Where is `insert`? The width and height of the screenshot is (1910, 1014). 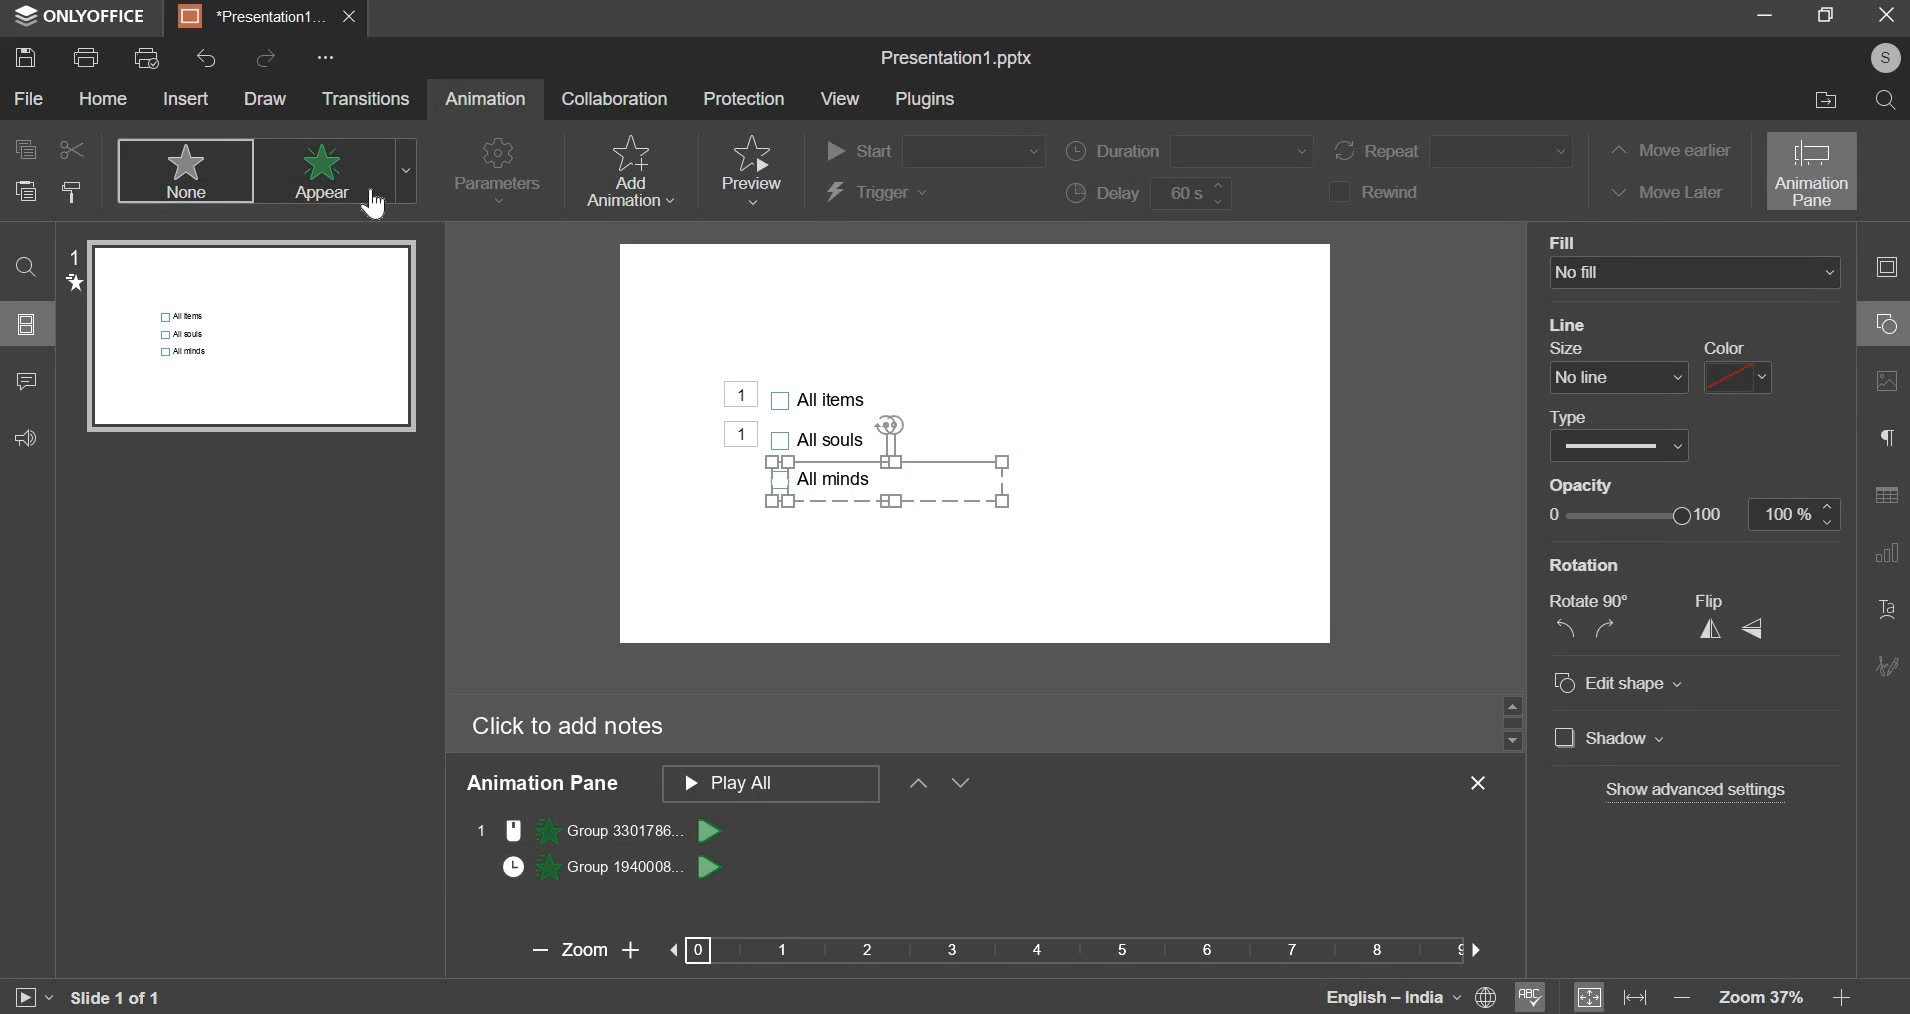 insert is located at coordinates (184, 98).